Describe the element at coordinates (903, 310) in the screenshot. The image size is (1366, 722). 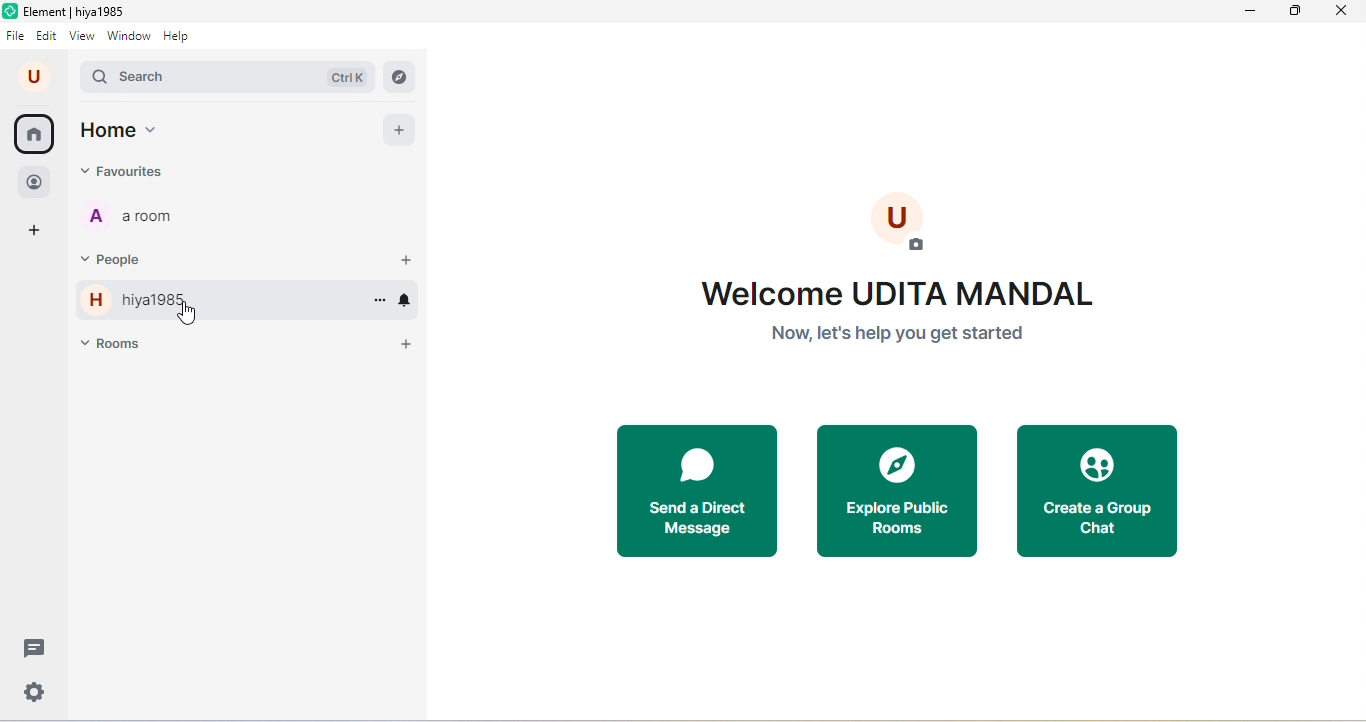
I see `Welcome UDITA MANDAL
Now, let's help you get started` at that location.